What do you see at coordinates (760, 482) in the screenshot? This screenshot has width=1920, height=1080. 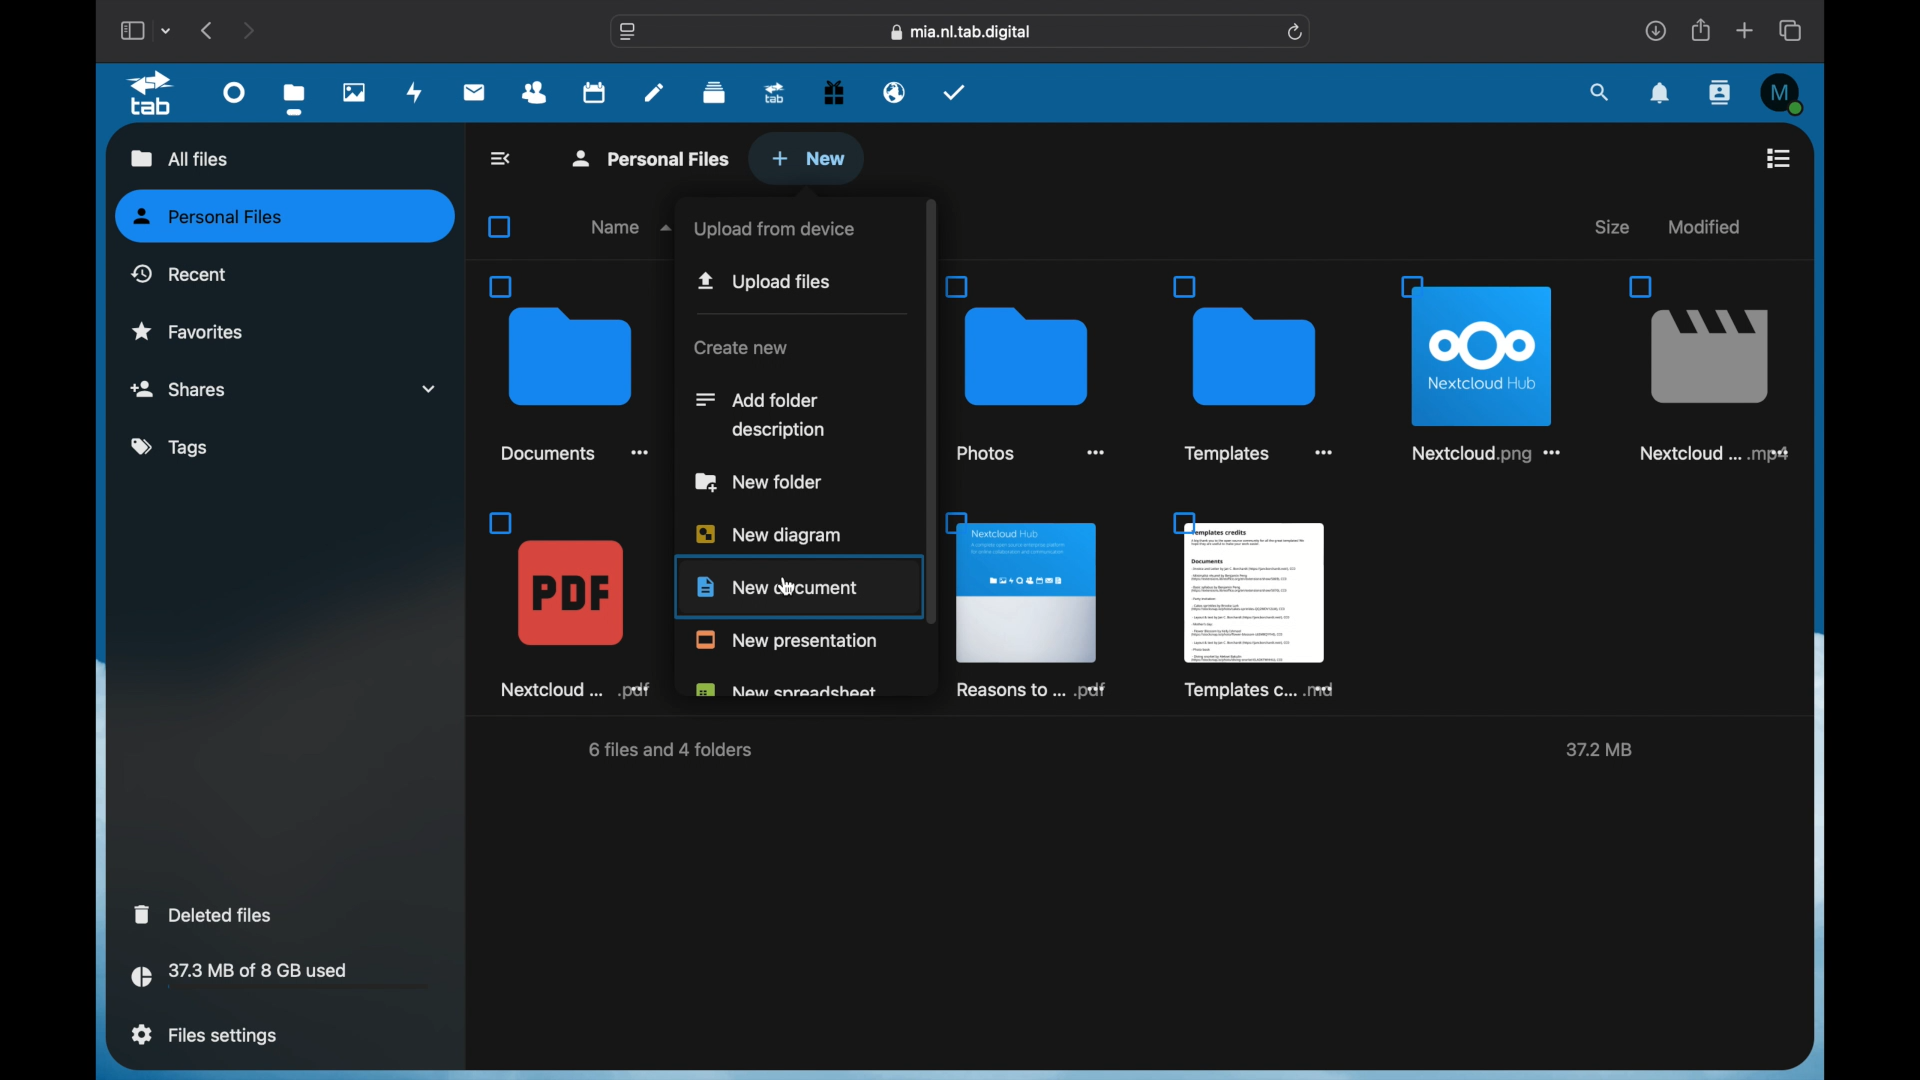 I see `new folder` at bounding box center [760, 482].